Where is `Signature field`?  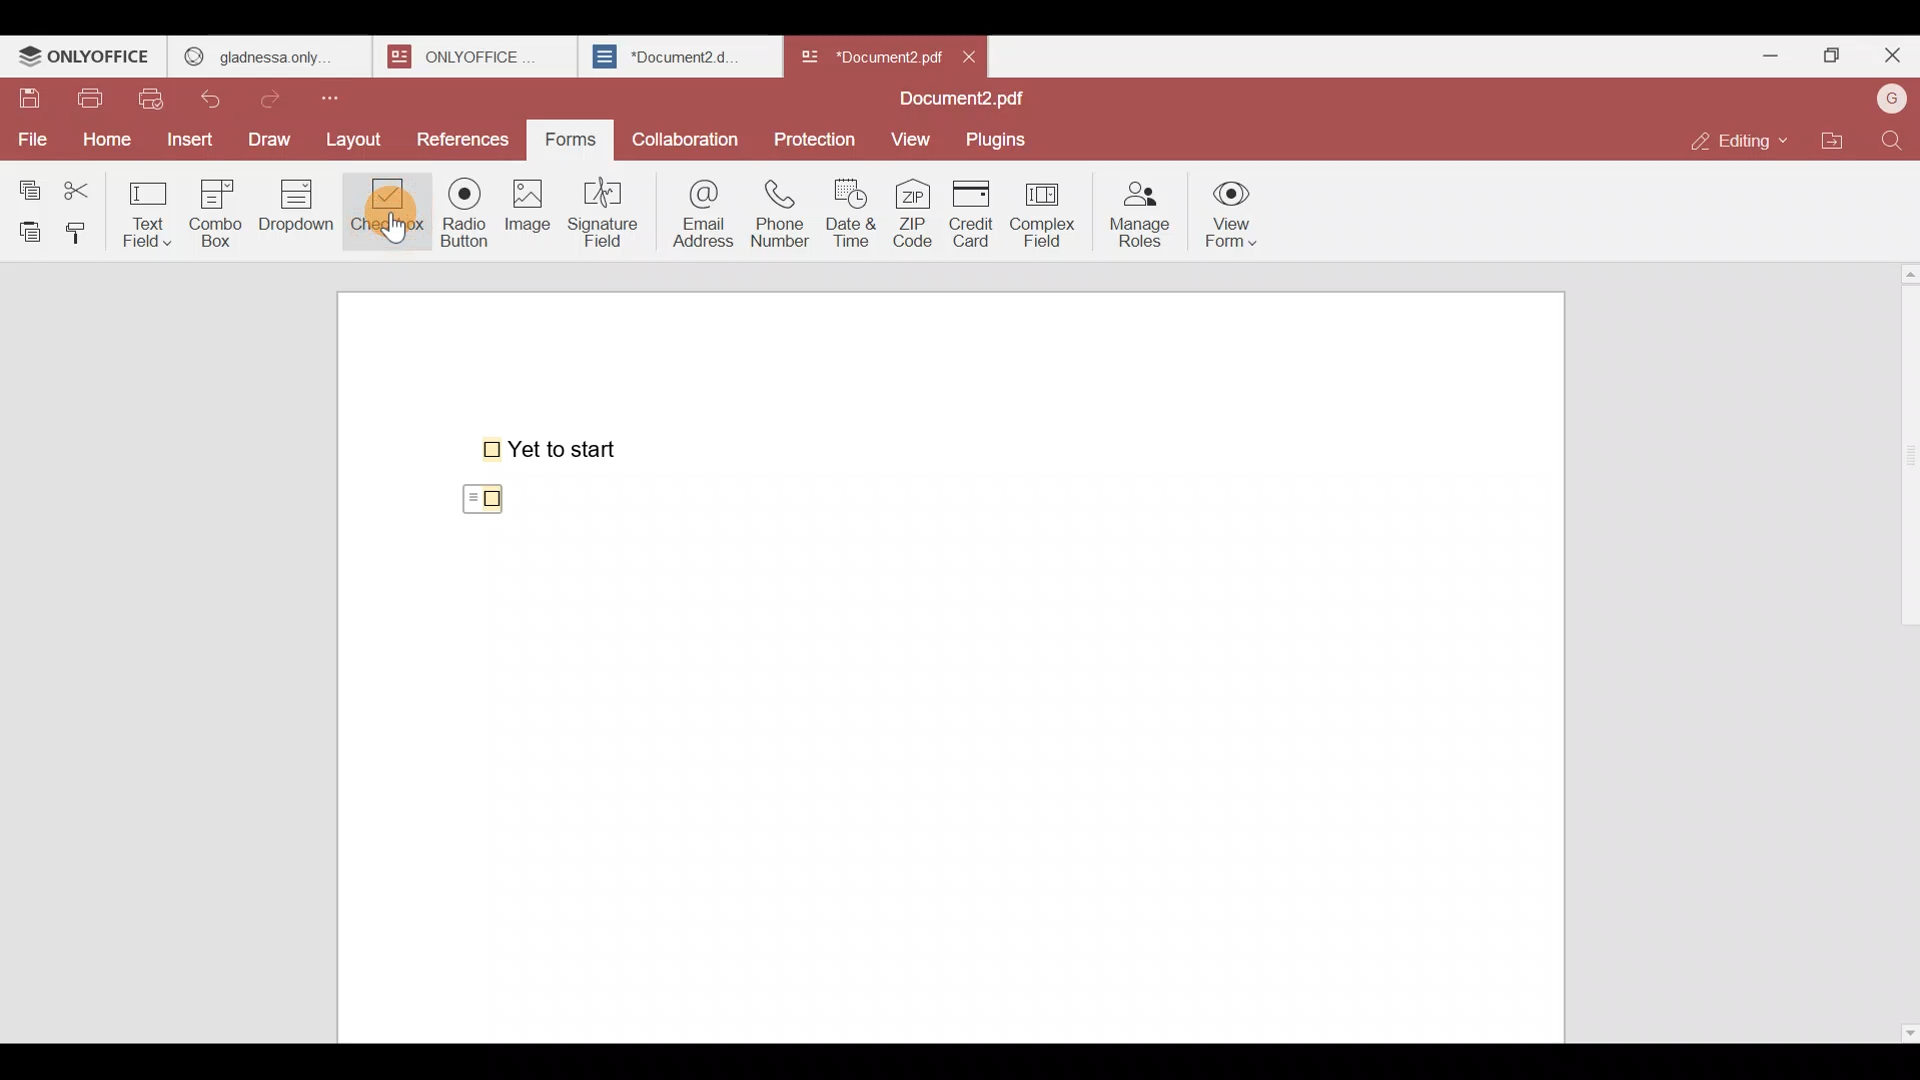 Signature field is located at coordinates (609, 210).